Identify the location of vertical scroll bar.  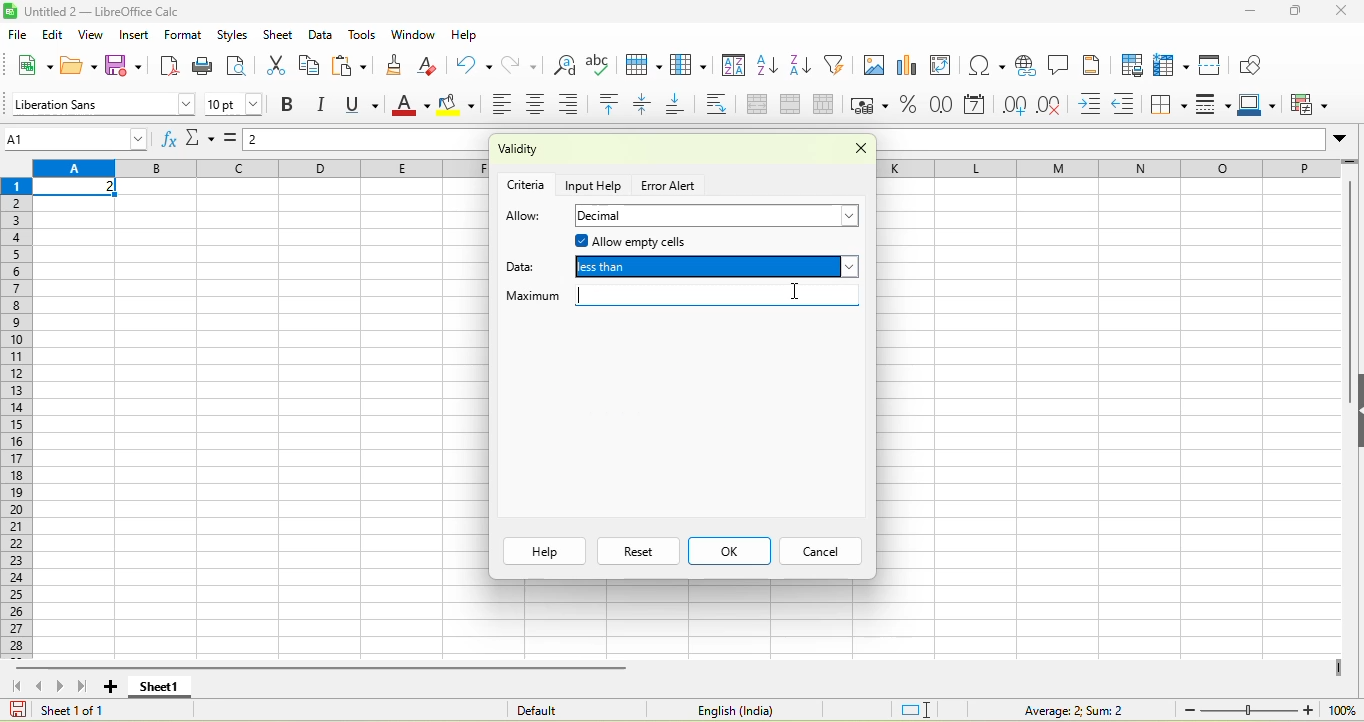
(1347, 300).